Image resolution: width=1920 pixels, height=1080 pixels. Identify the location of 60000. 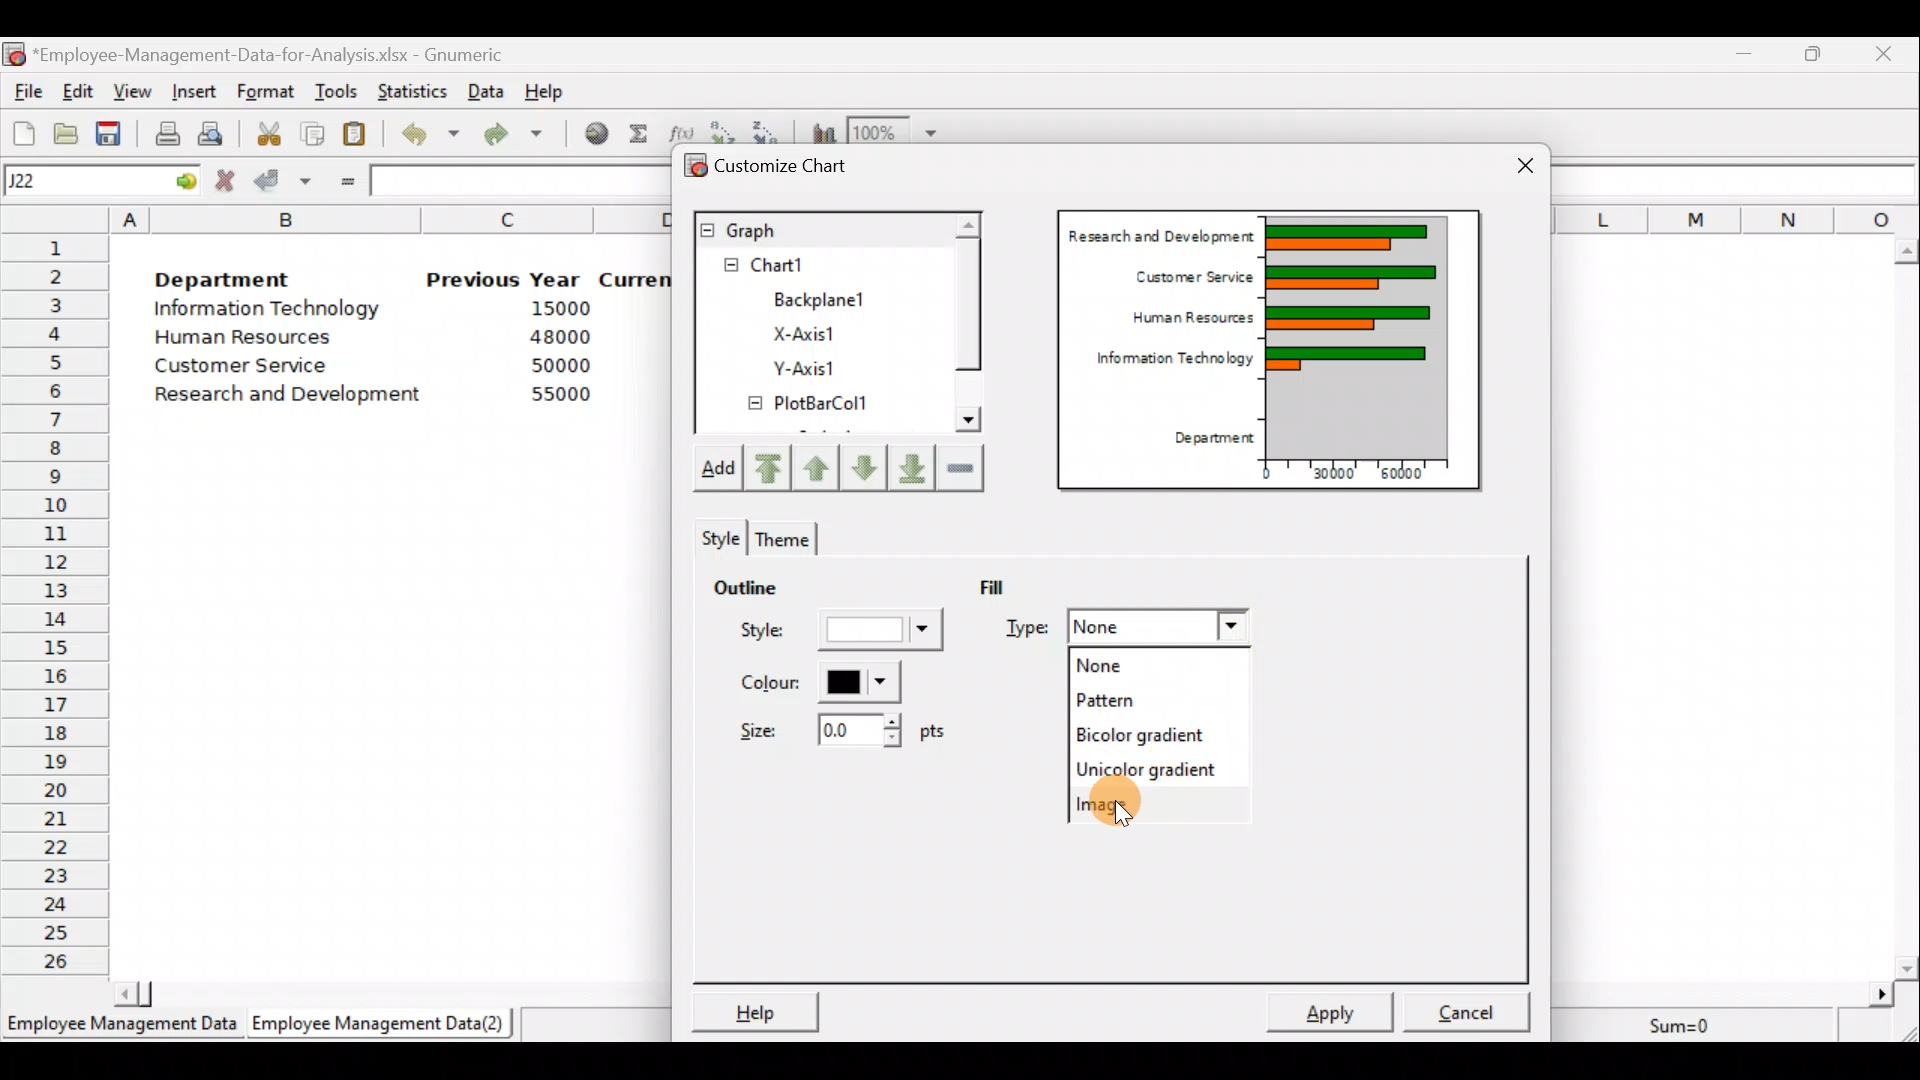
(1394, 477).